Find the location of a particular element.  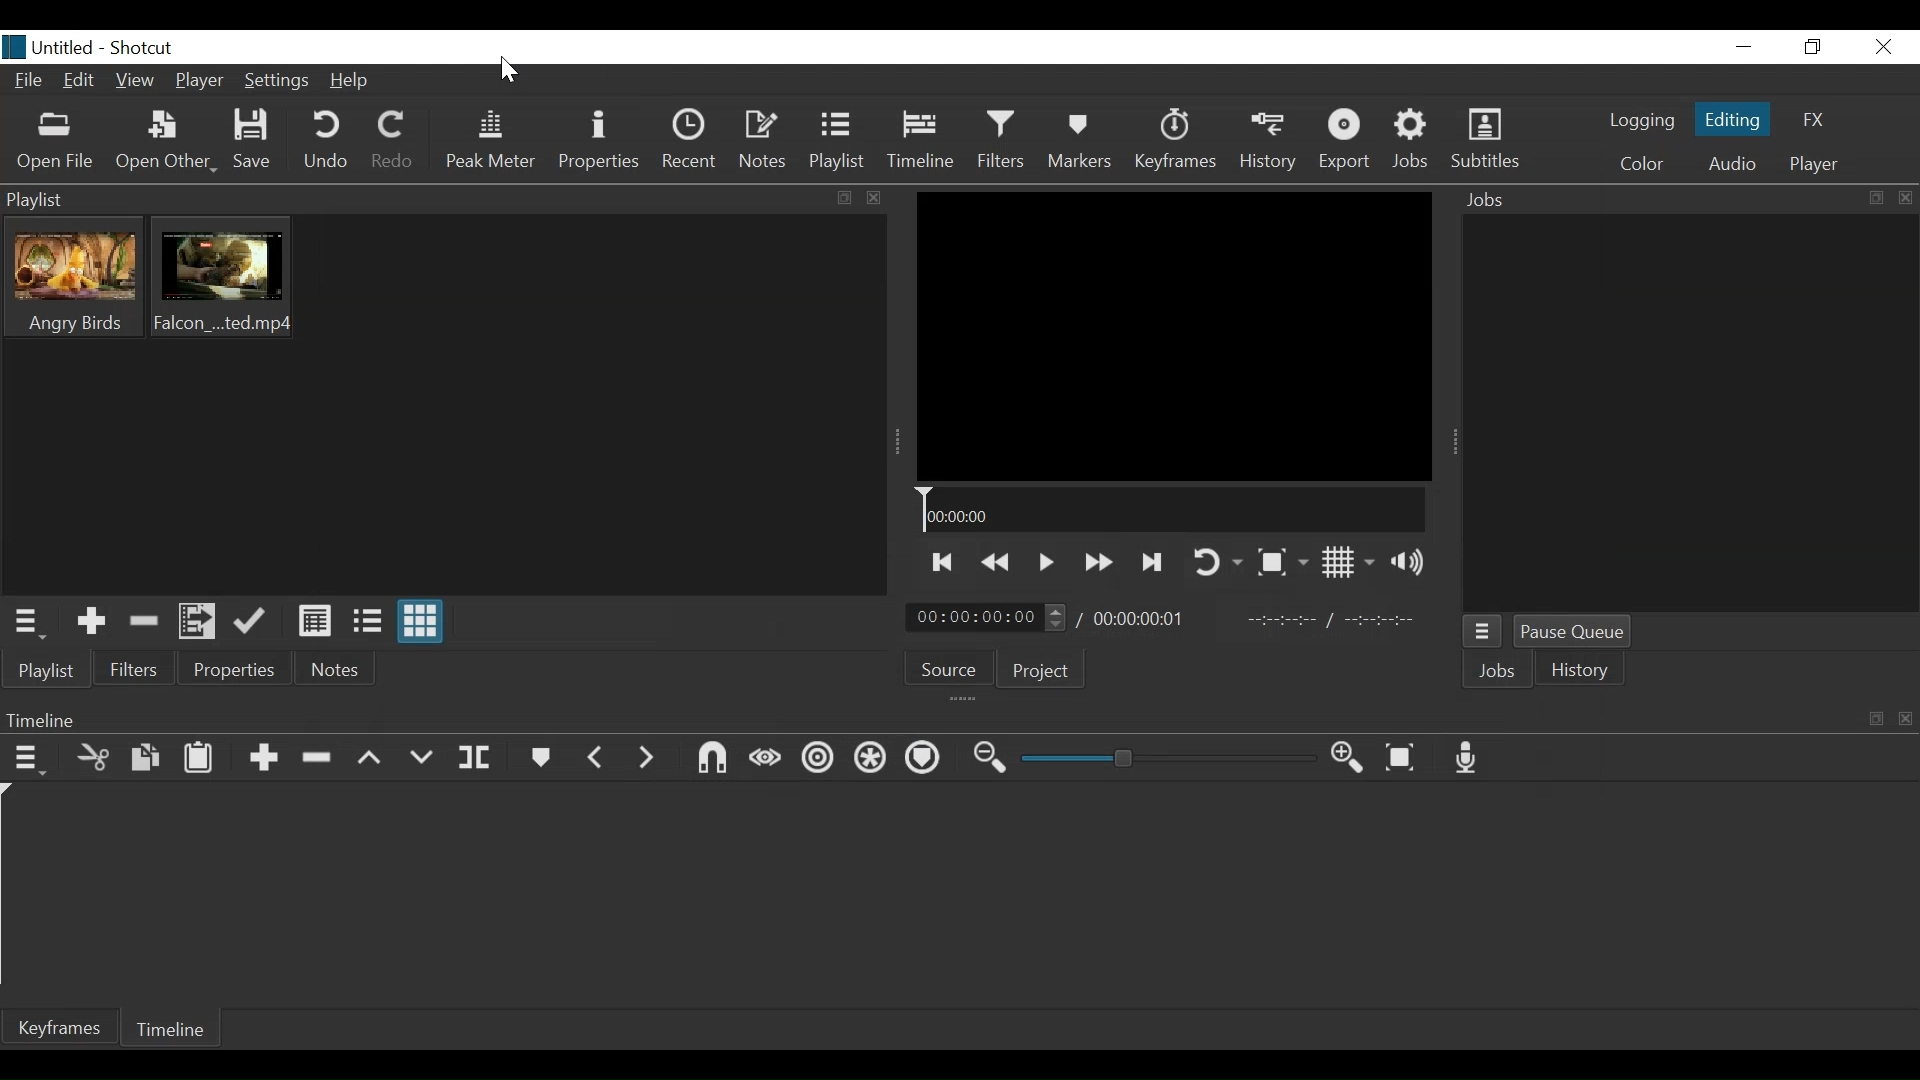

Playlist Panel is located at coordinates (445, 198).